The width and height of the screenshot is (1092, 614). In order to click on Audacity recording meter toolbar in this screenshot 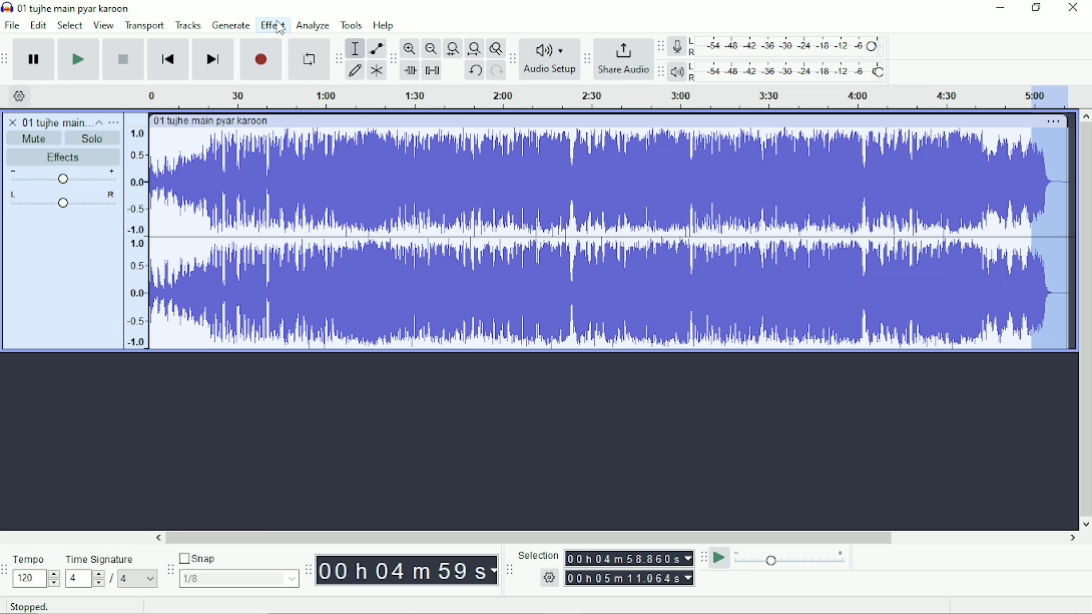, I will do `click(661, 47)`.